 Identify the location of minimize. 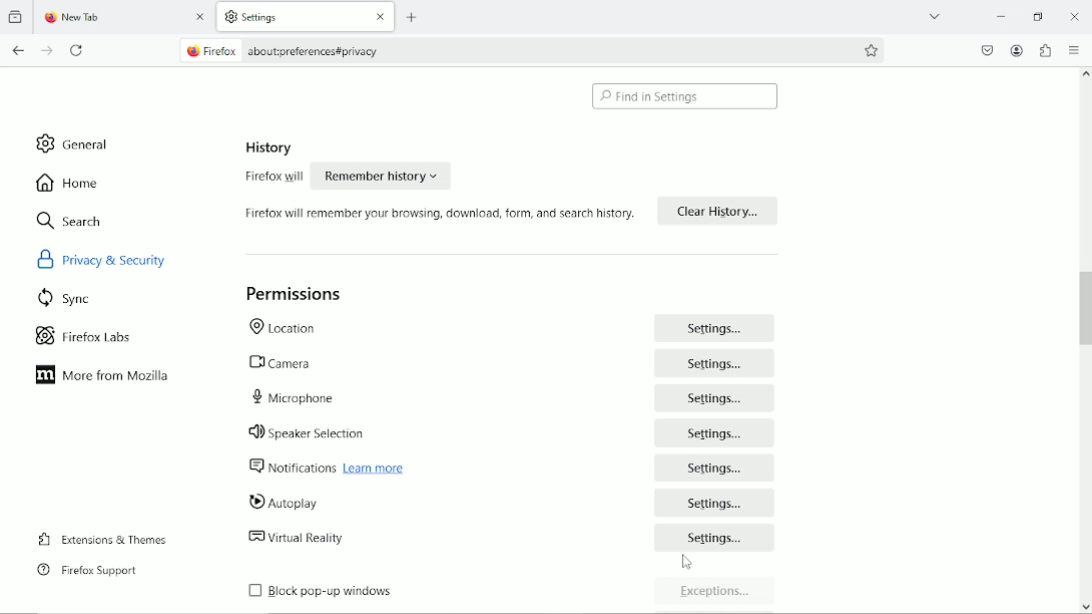
(1001, 15).